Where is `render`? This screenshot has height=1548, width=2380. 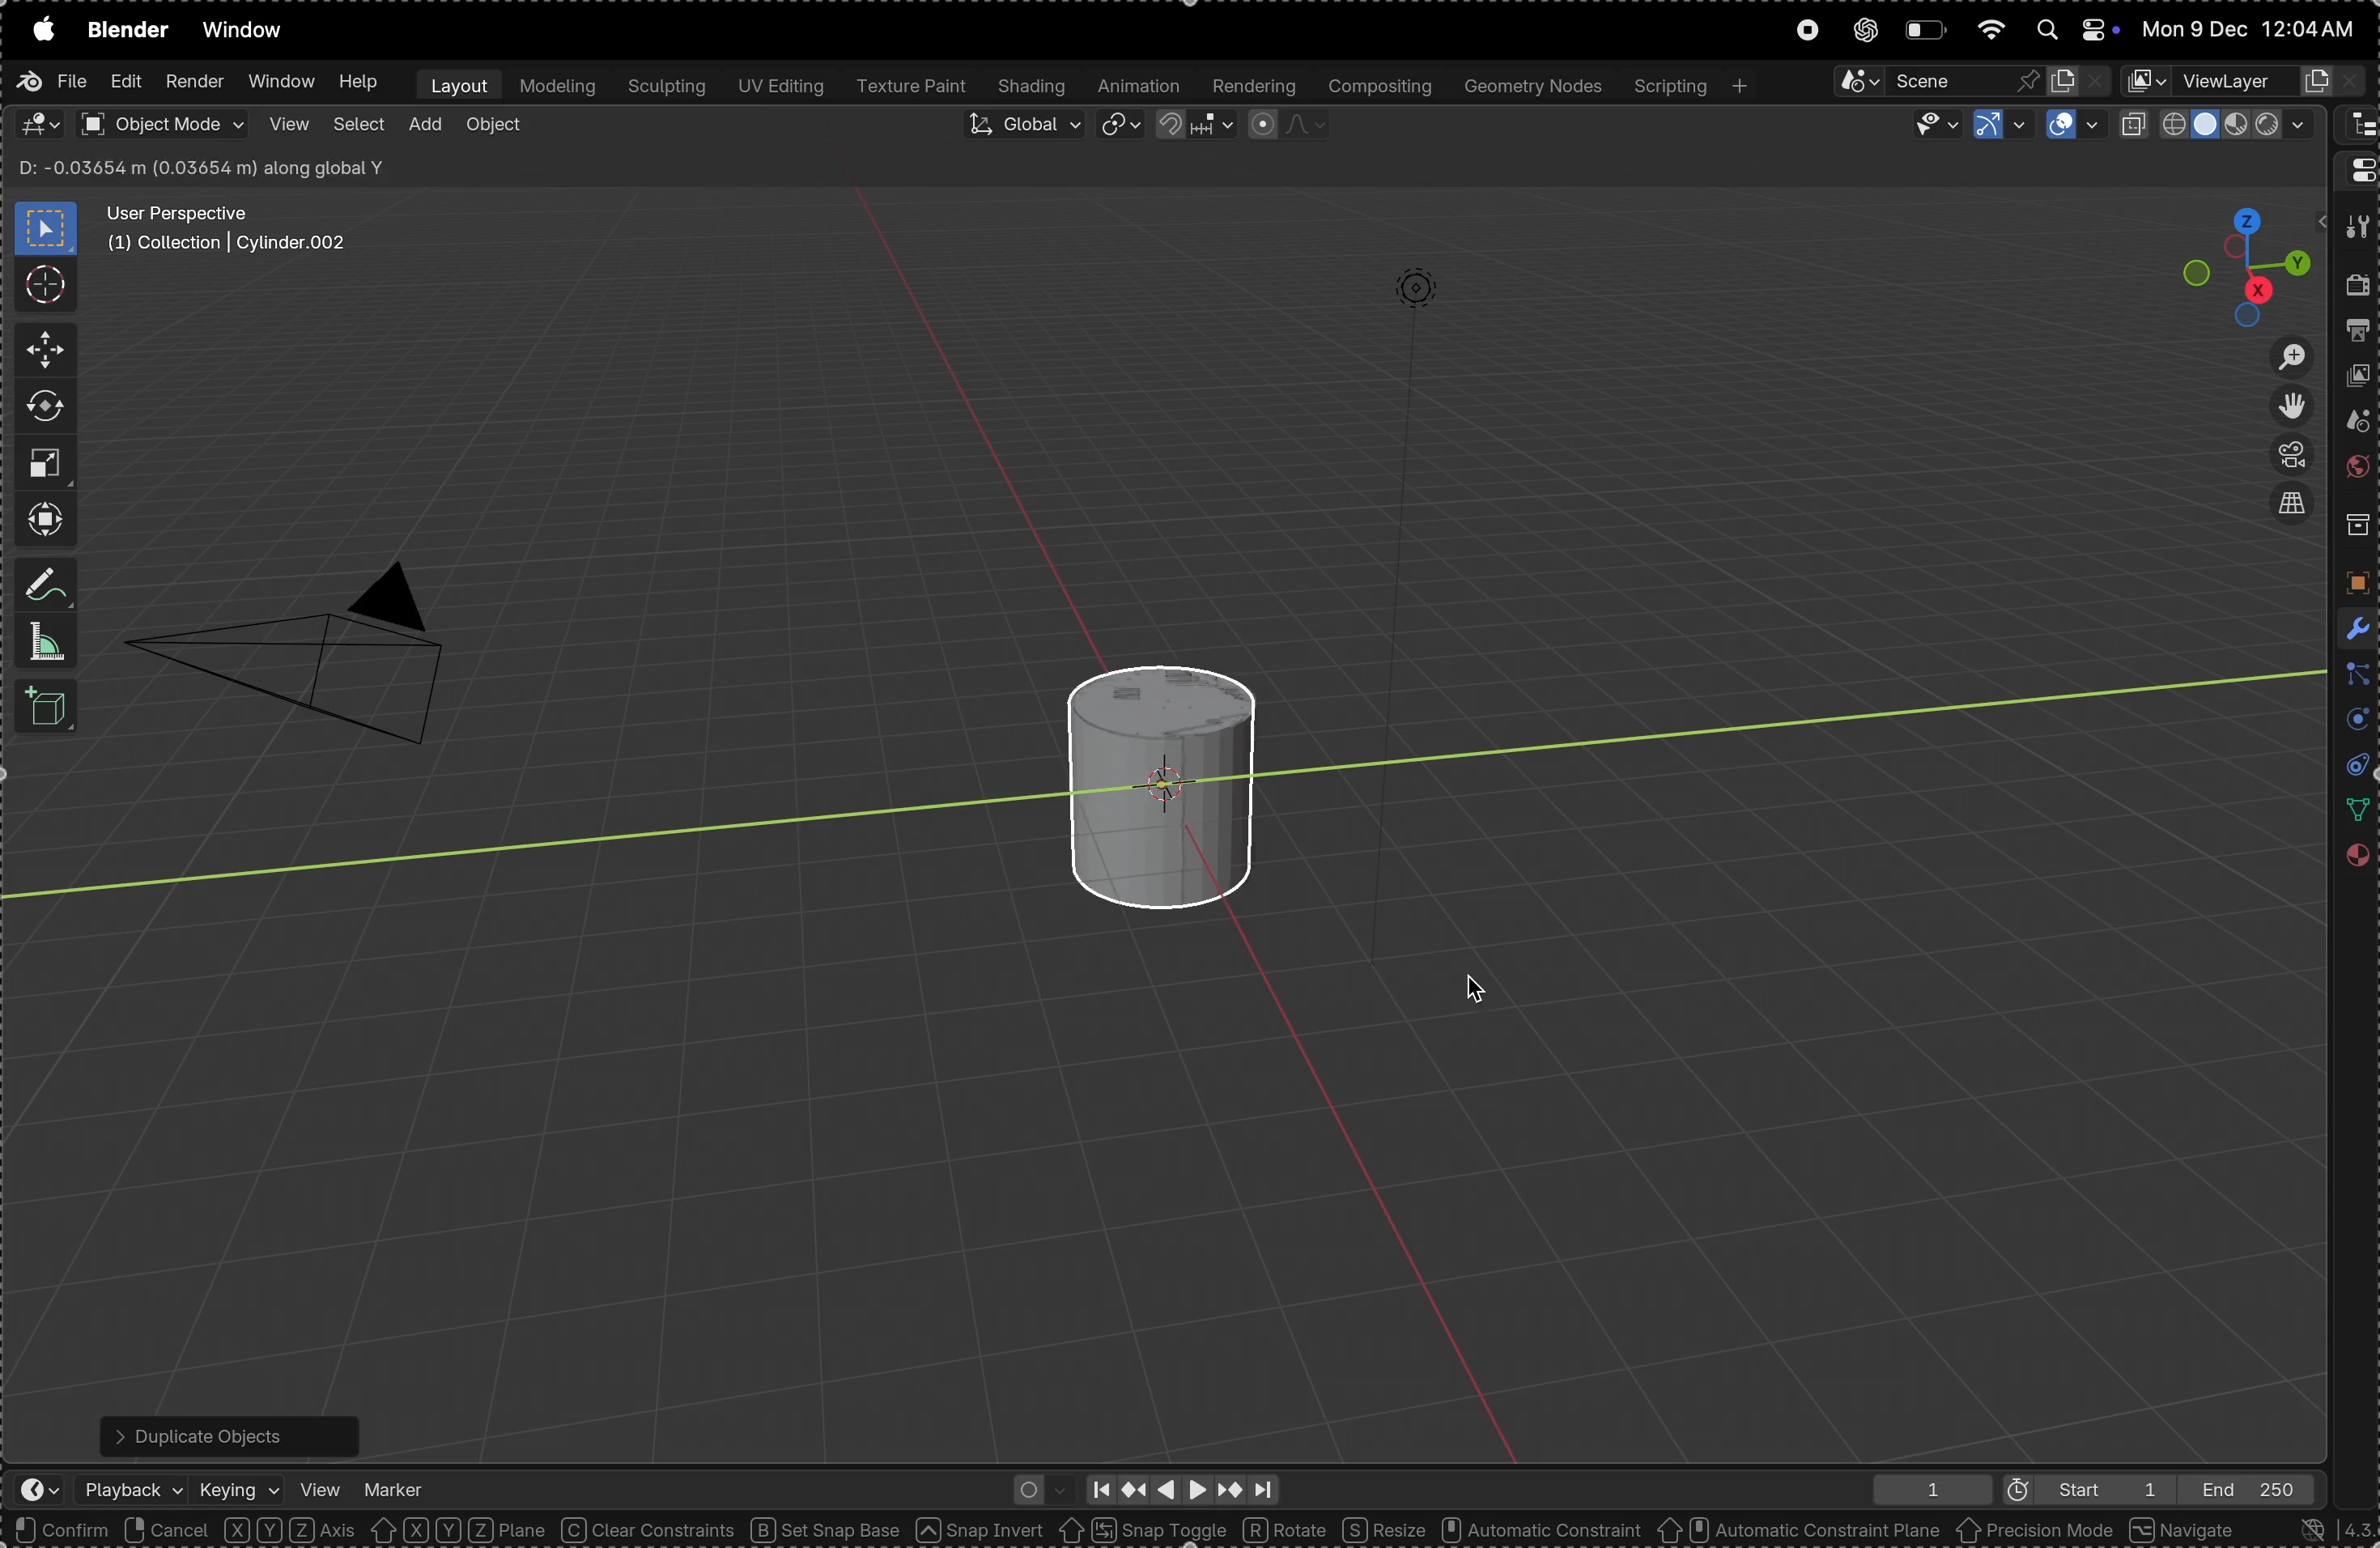 render is located at coordinates (194, 82).